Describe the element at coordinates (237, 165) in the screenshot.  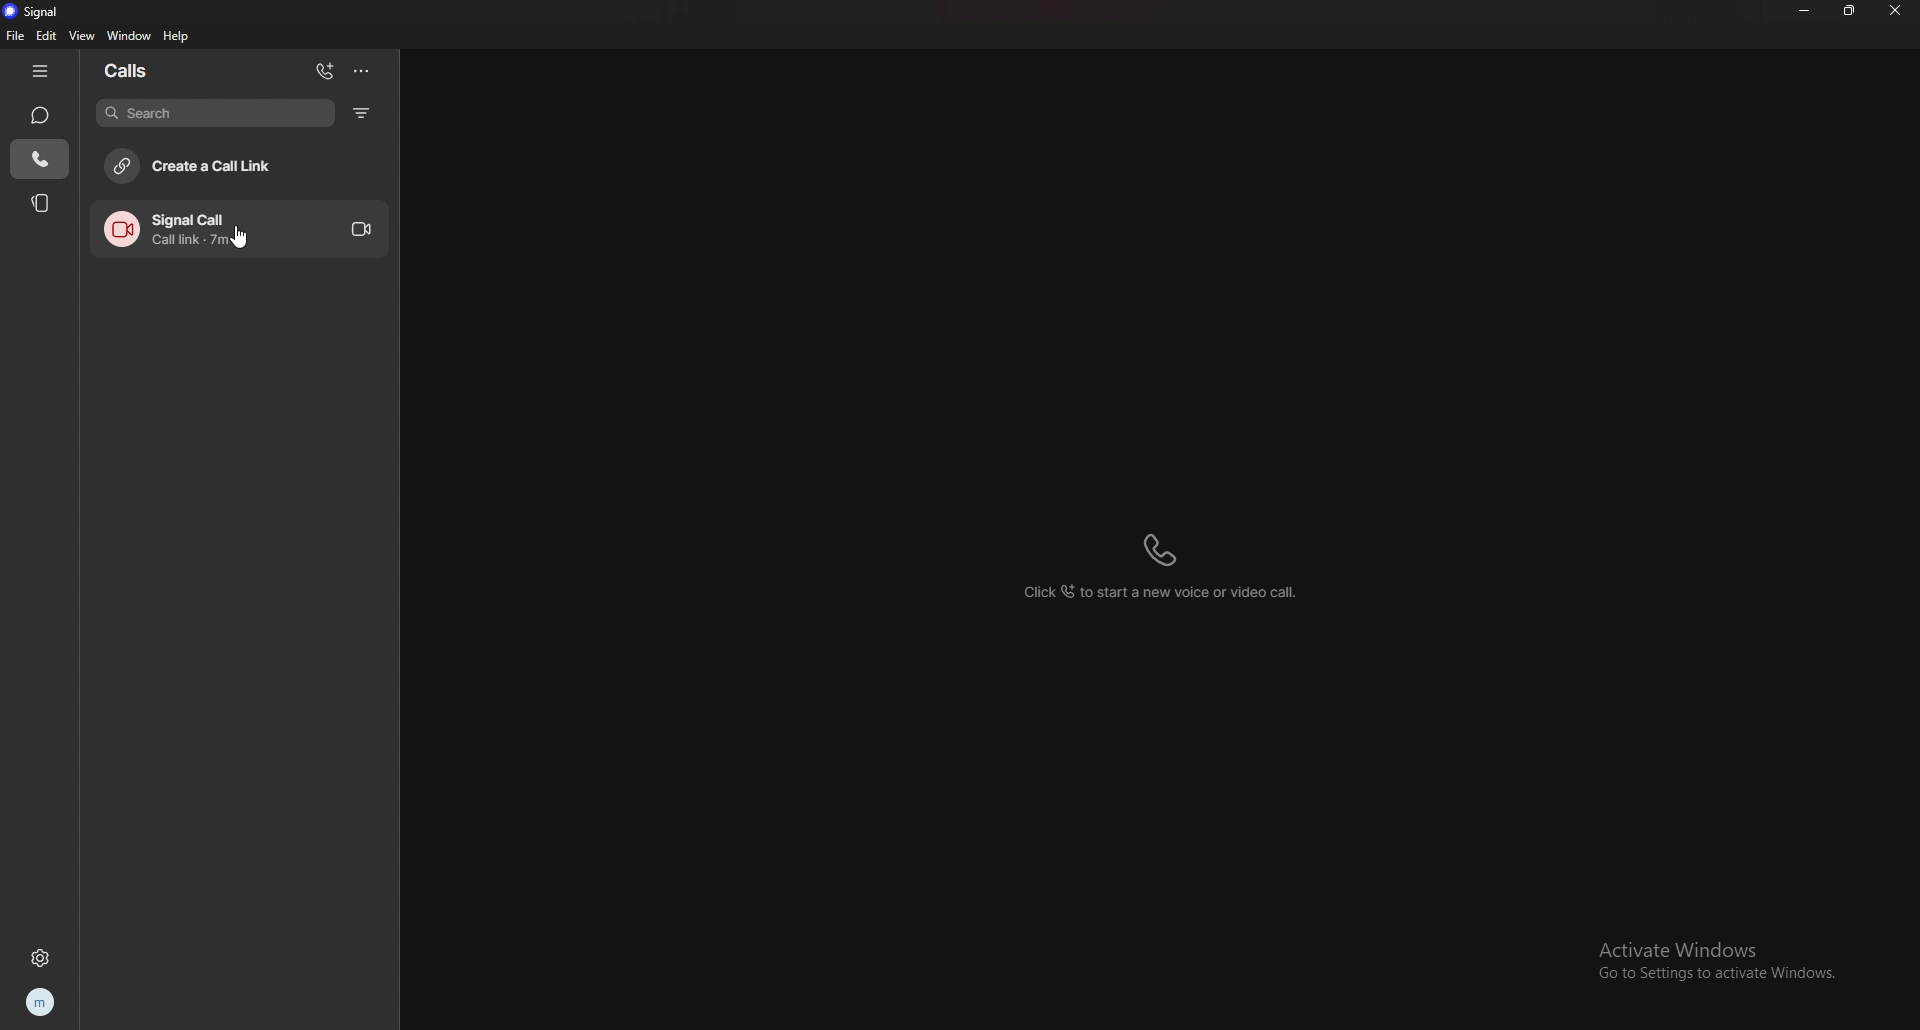
I see `create a call link` at that location.